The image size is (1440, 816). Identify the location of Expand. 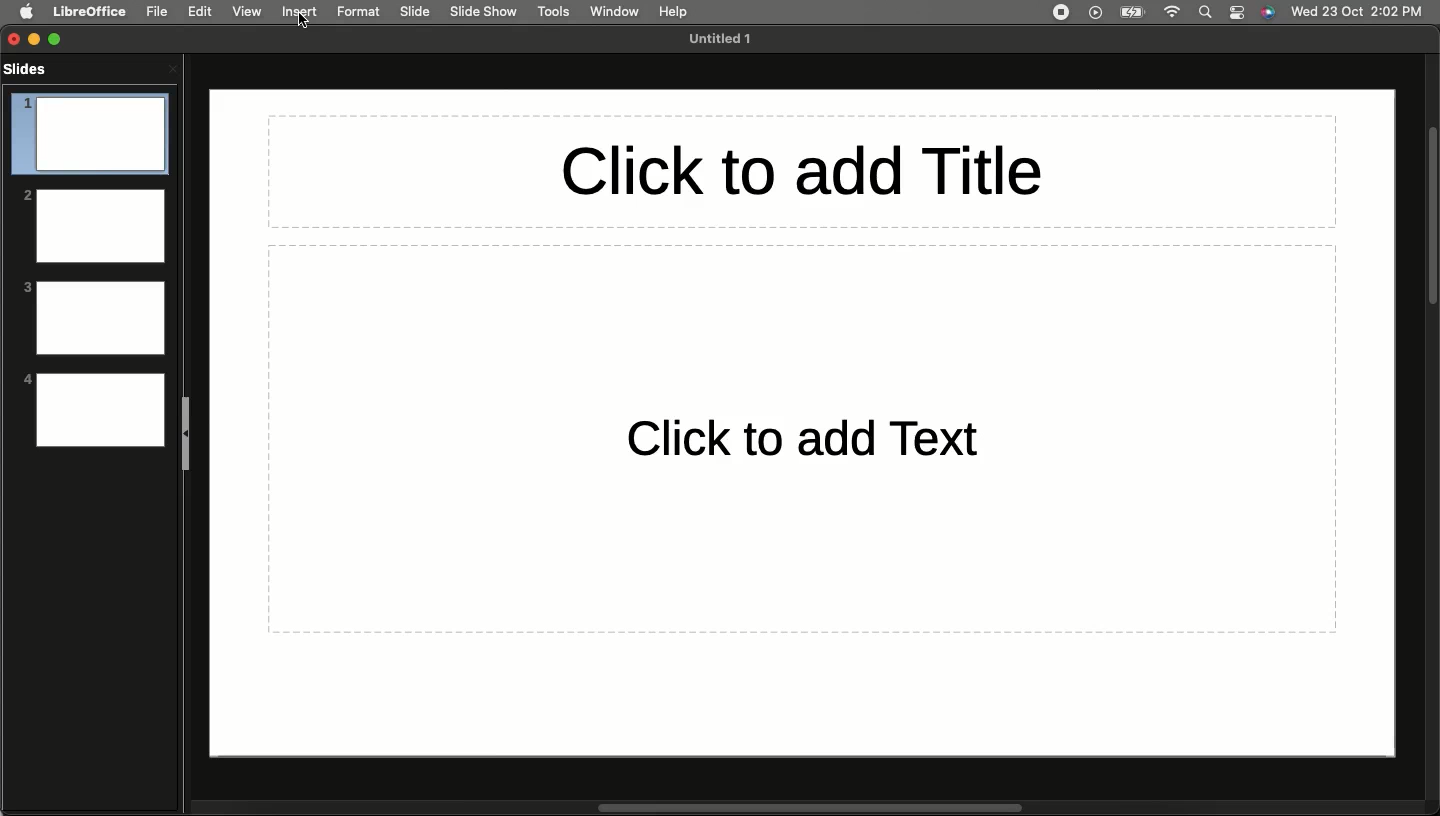
(59, 37).